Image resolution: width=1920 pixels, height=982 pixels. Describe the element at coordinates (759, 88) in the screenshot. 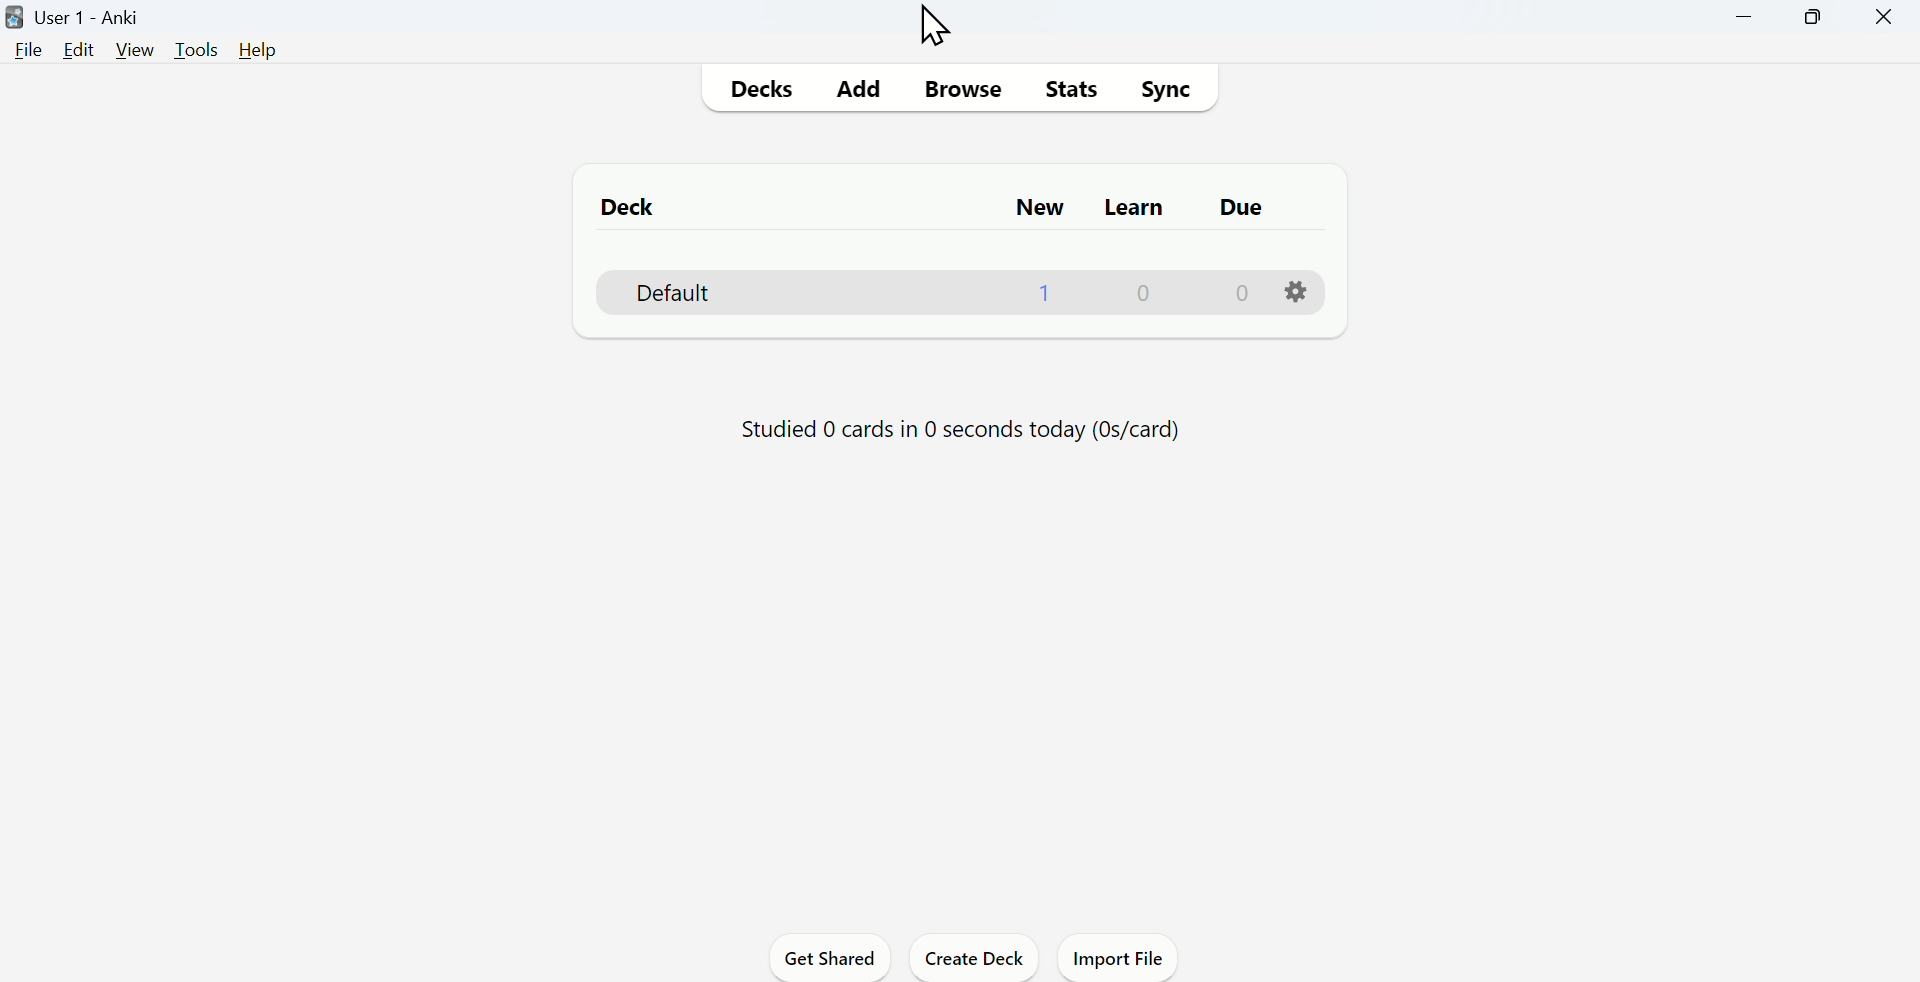

I see `Decks` at that location.